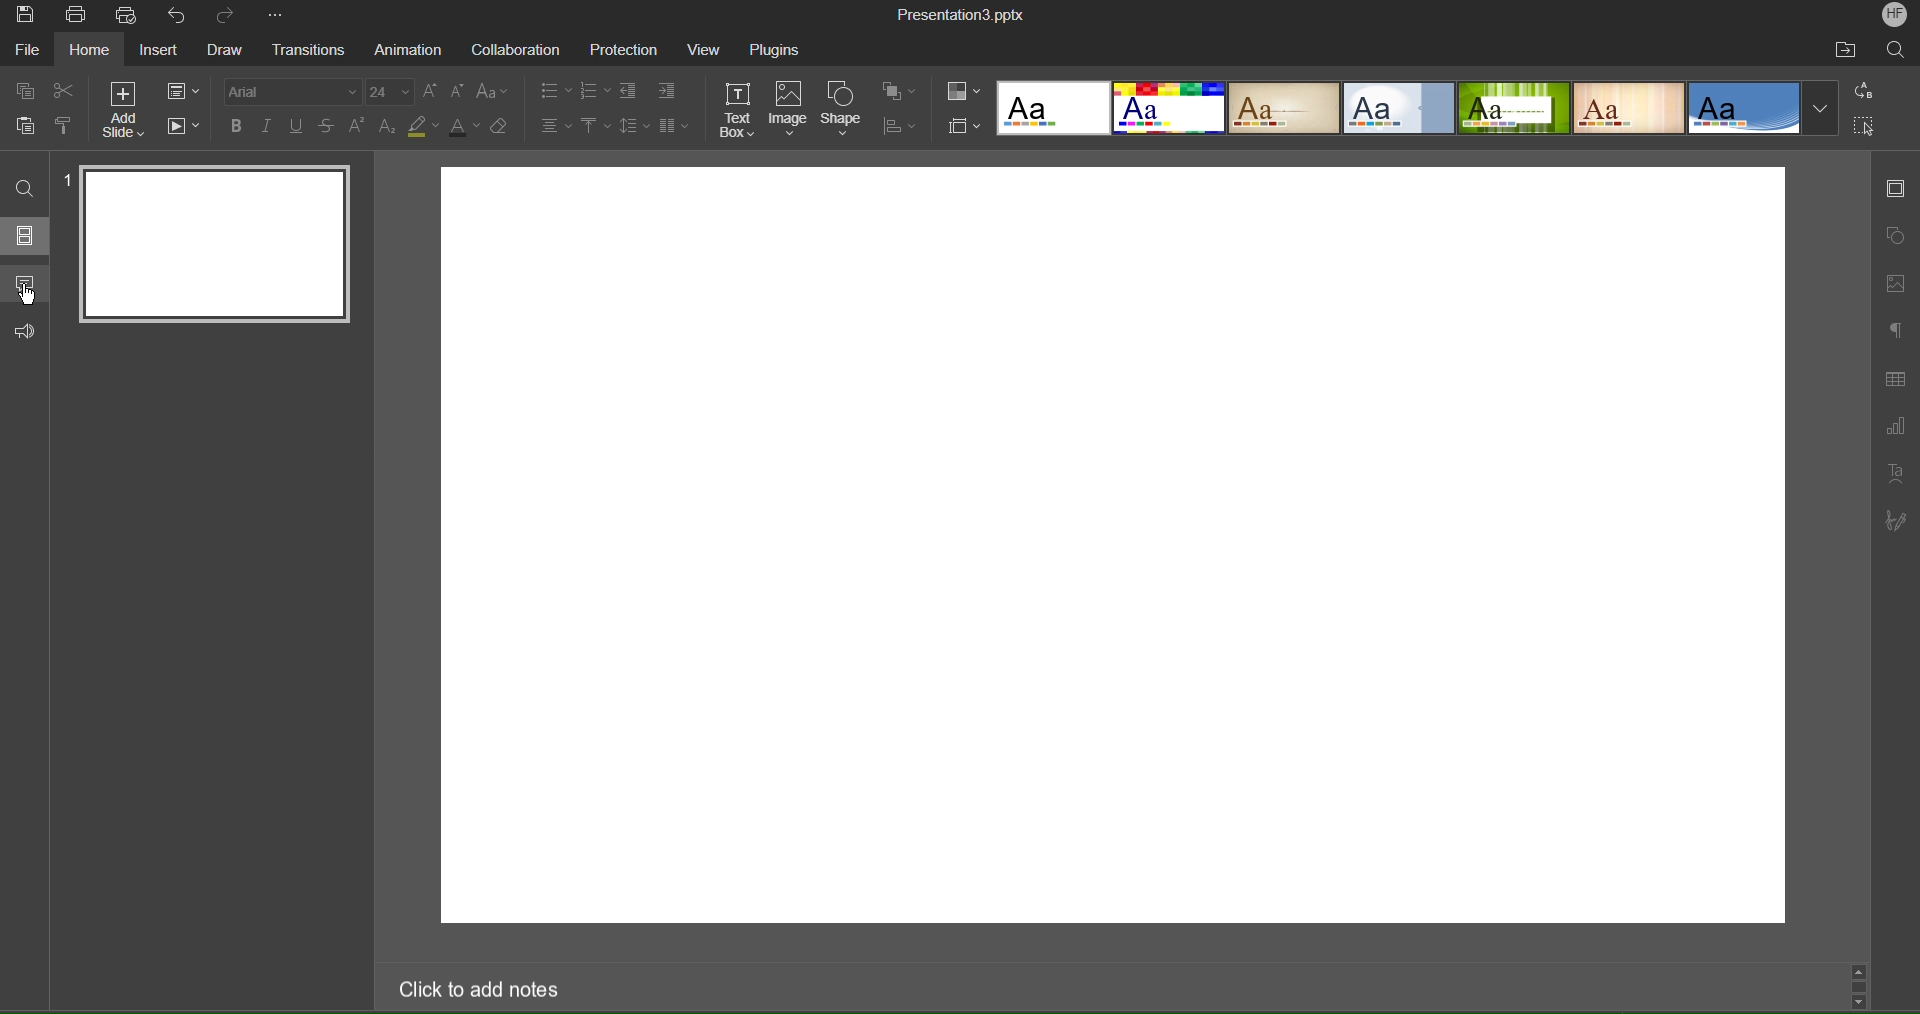 The image size is (1920, 1014). Describe the element at coordinates (274, 16) in the screenshot. I see `More` at that location.